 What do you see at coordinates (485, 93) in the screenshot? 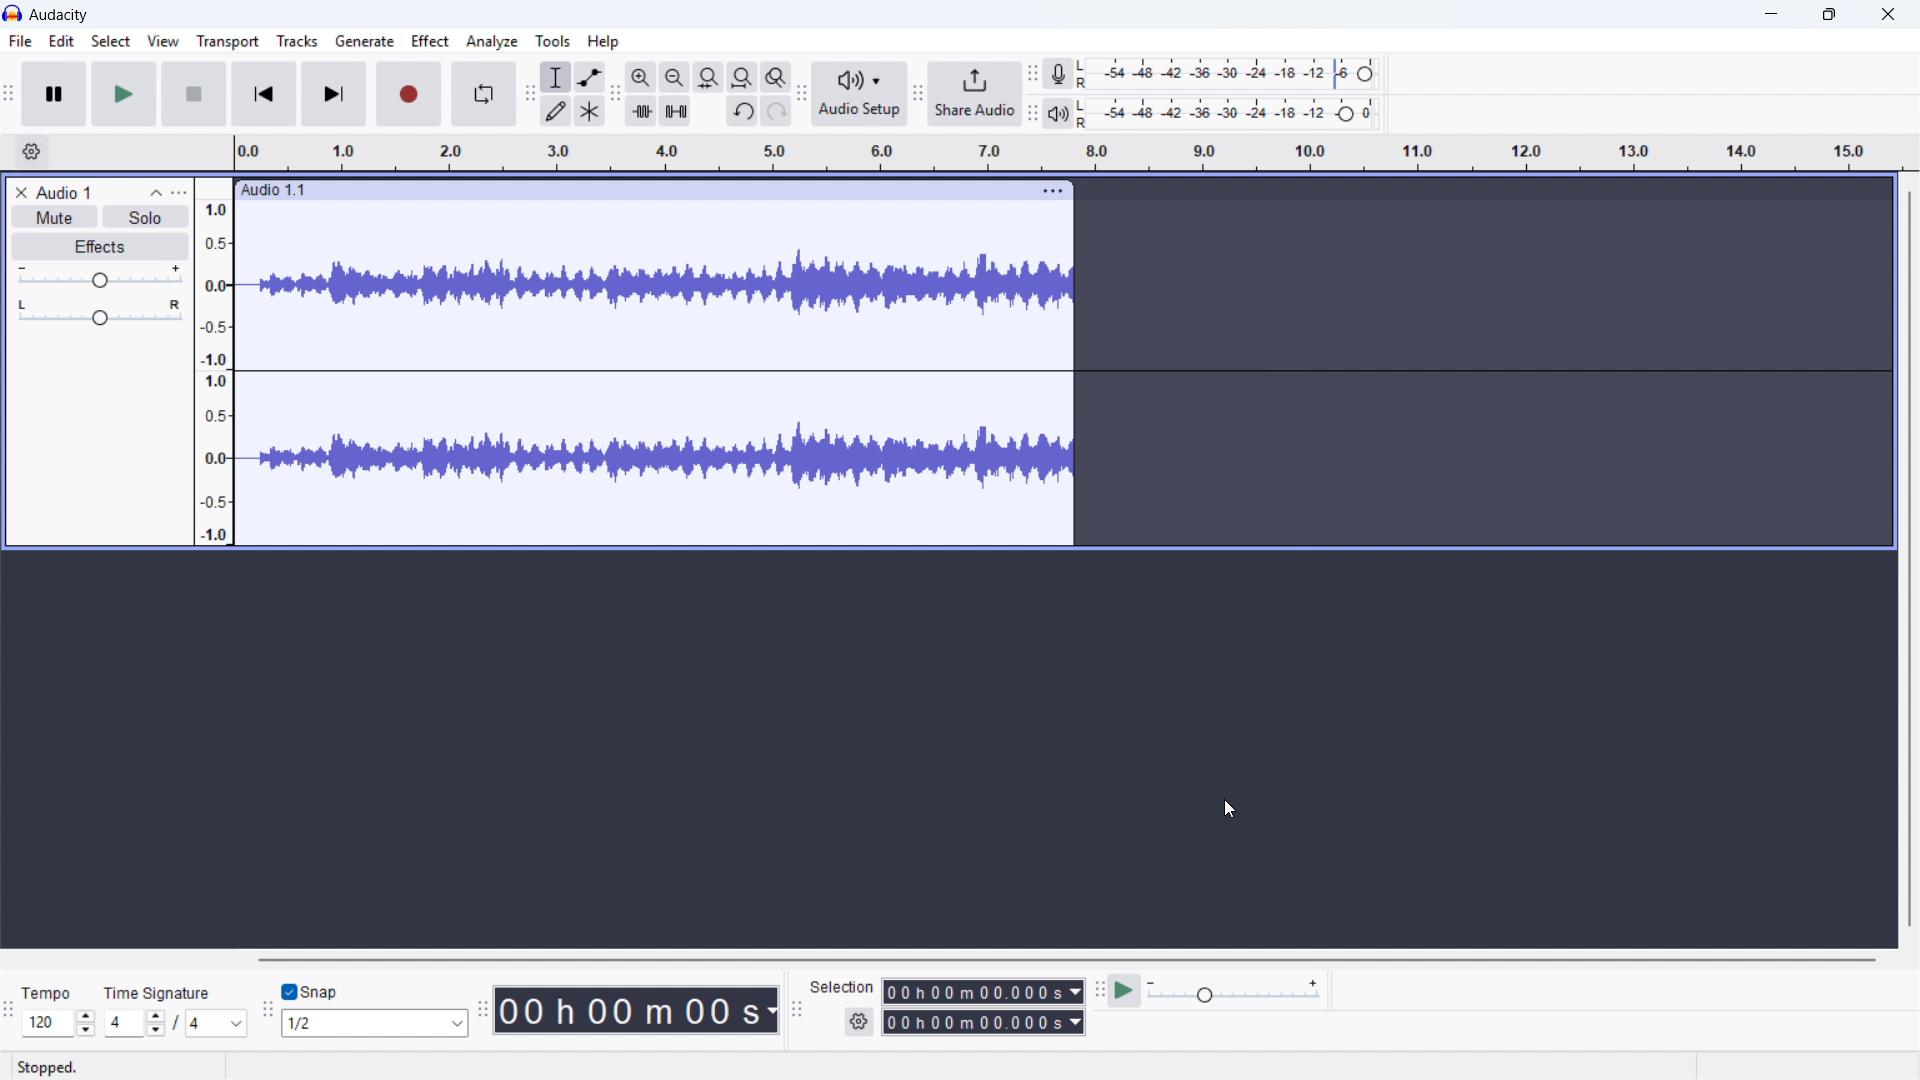
I see `Enable loop ` at bounding box center [485, 93].